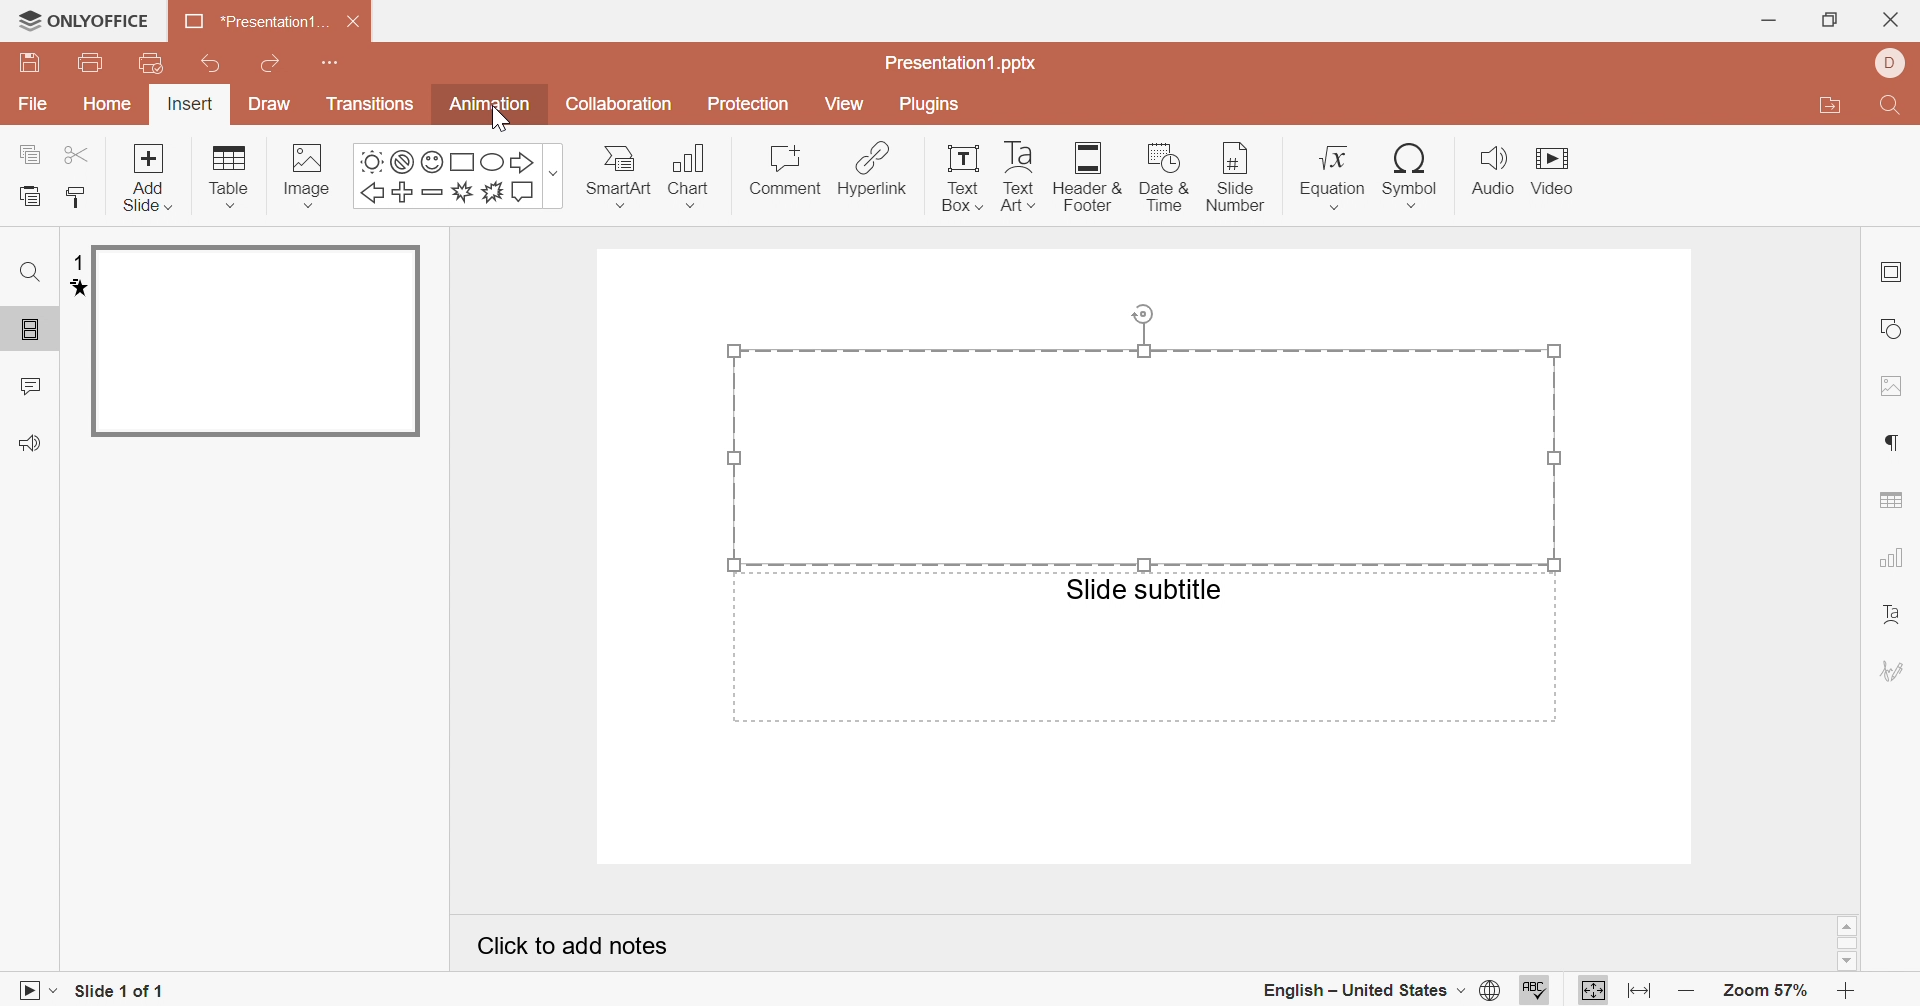 This screenshot has height=1006, width=1920. Describe the element at coordinates (1331, 177) in the screenshot. I see `equation` at that location.